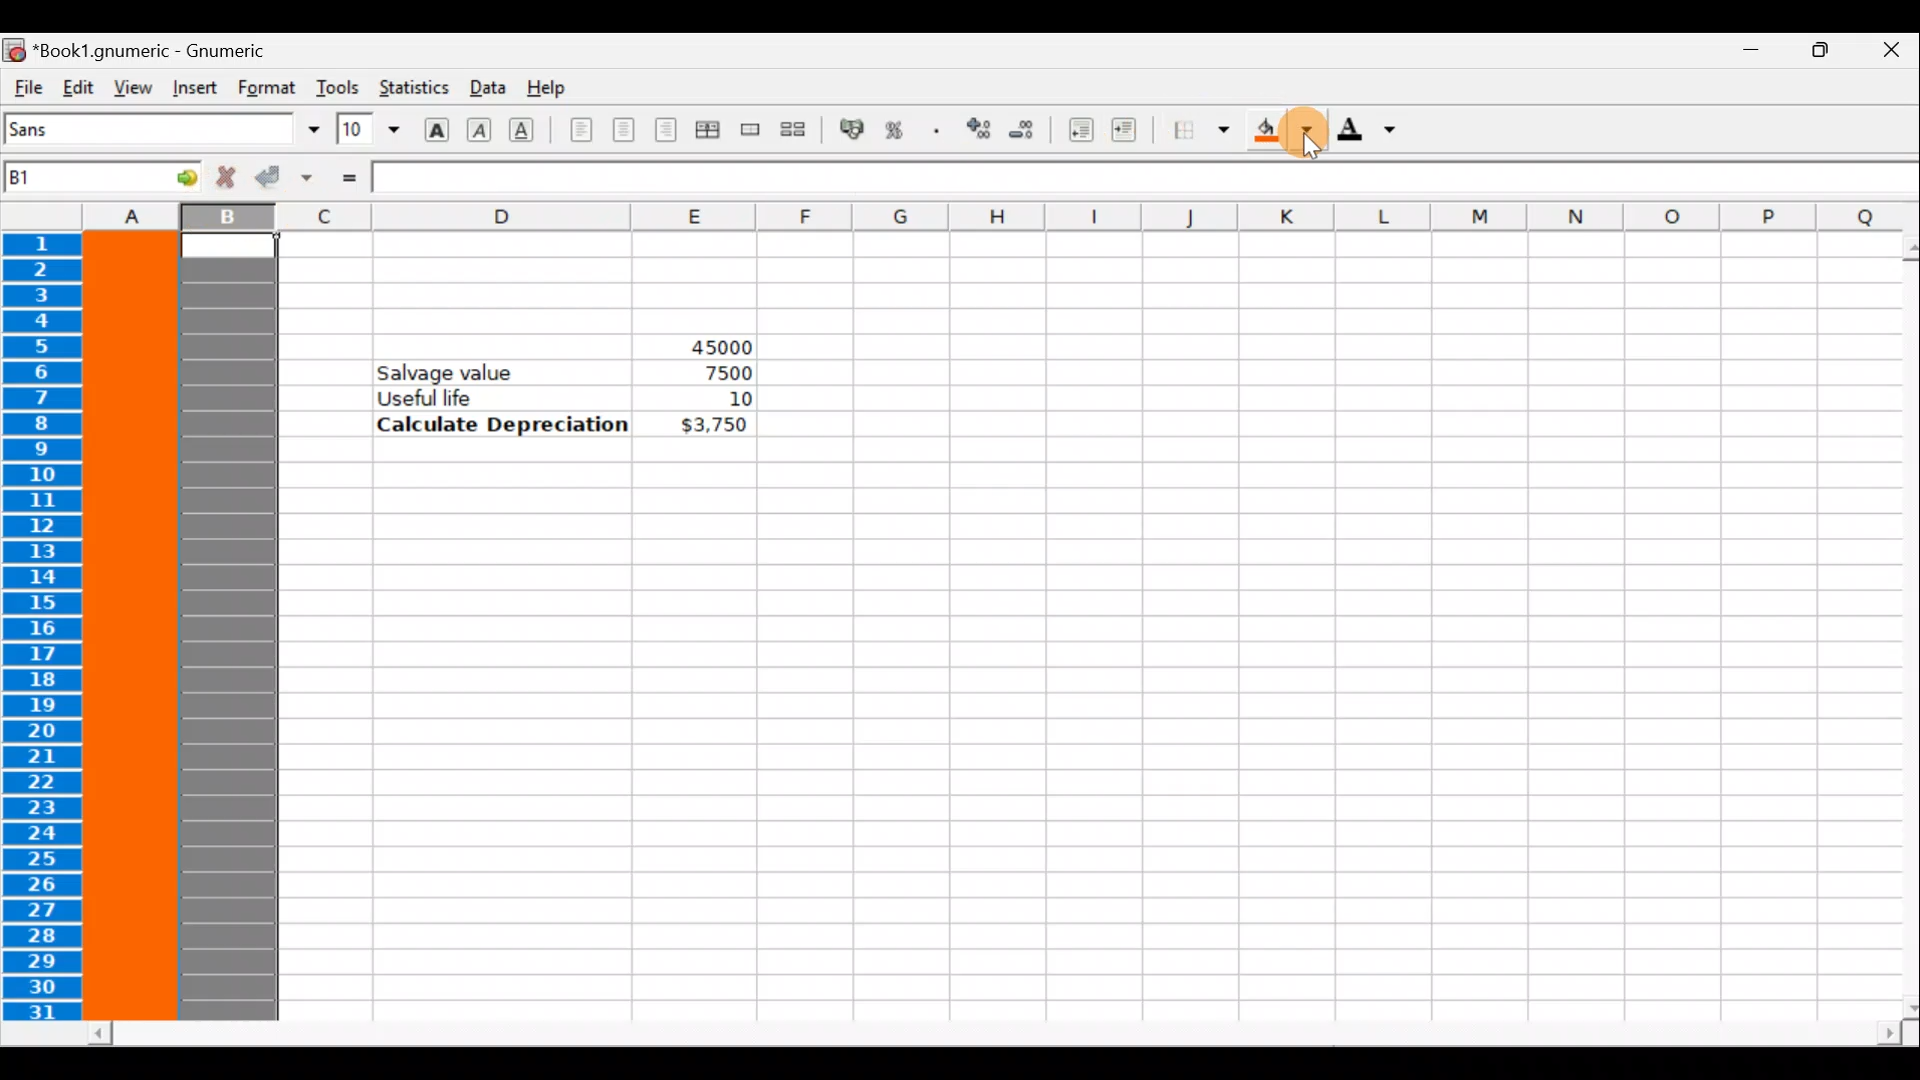 Image resolution: width=1920 pixels, height=1080 pixels. Describe the element at coordinates (996, 1034) in the screenshot. I see `Scroll bar` at that location.